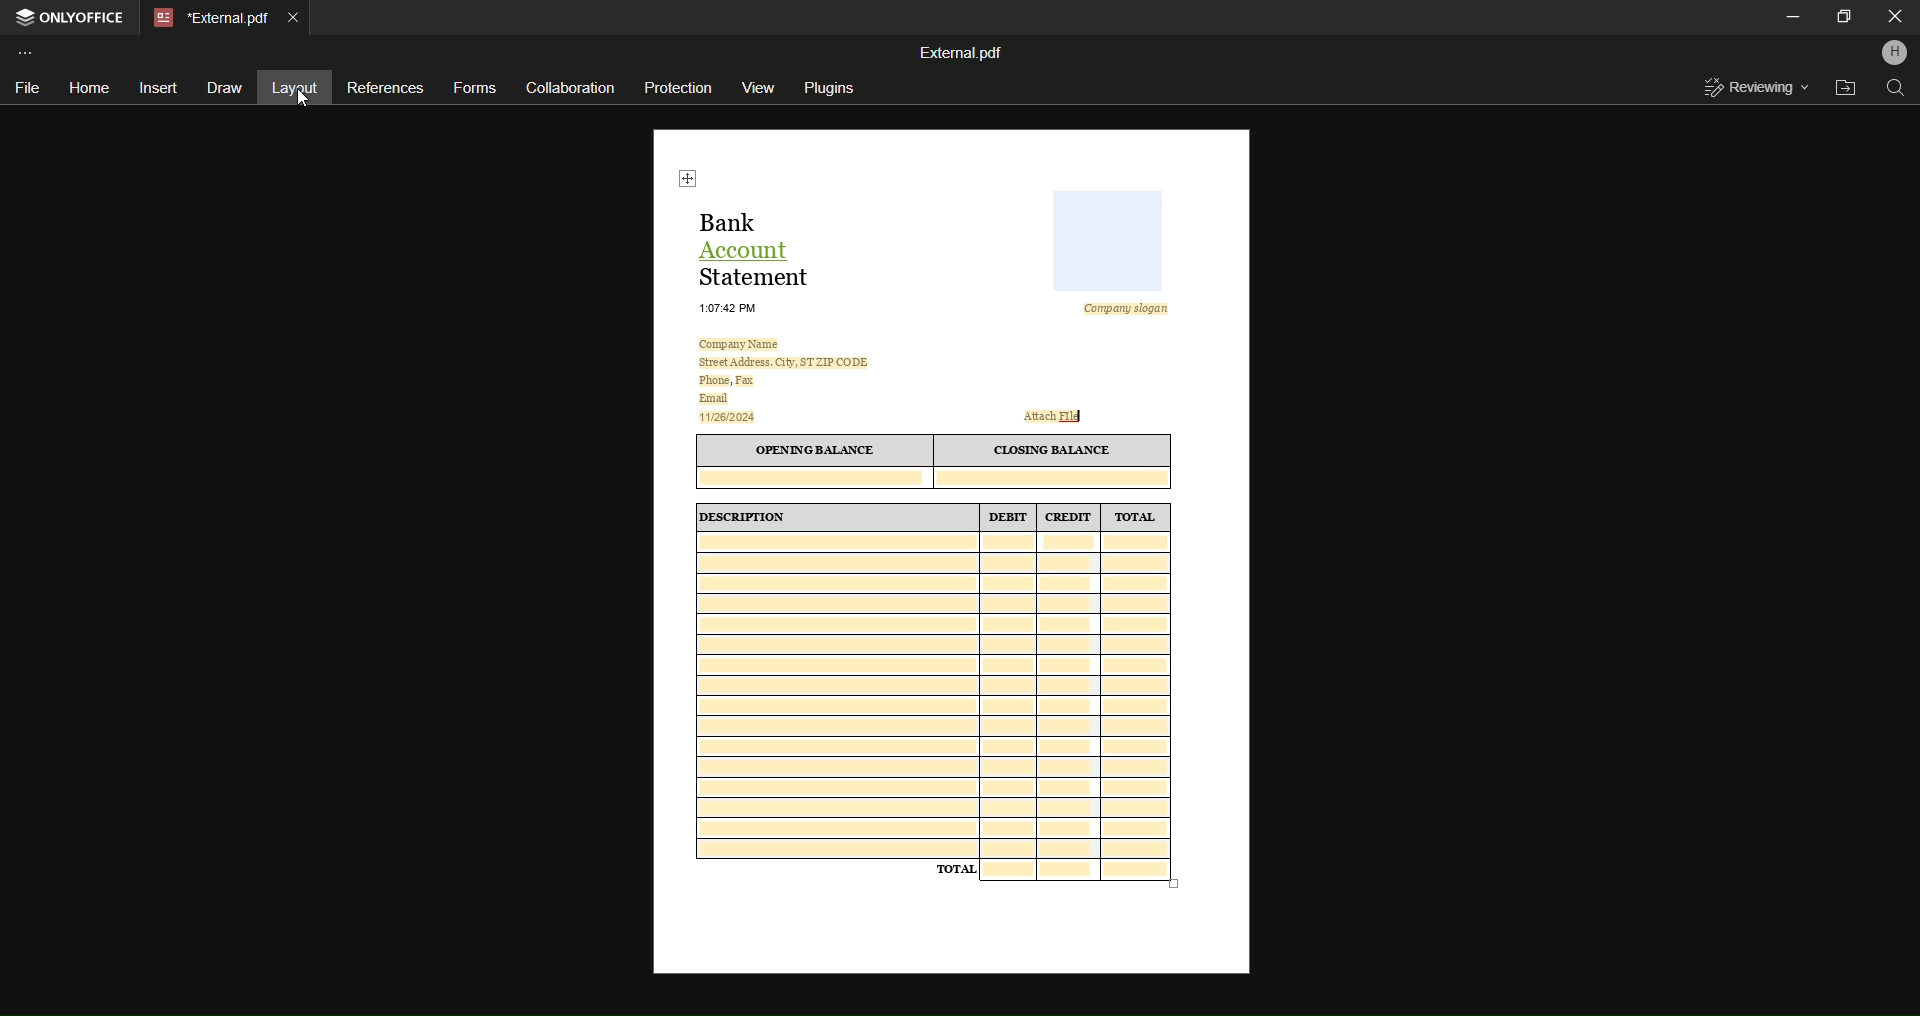 The width and height of the screenshot is (1920, 1016). What do you see at coordinates (1896, 92) in the screenshot?
I see `Find` at bounding box center [1896, 92].